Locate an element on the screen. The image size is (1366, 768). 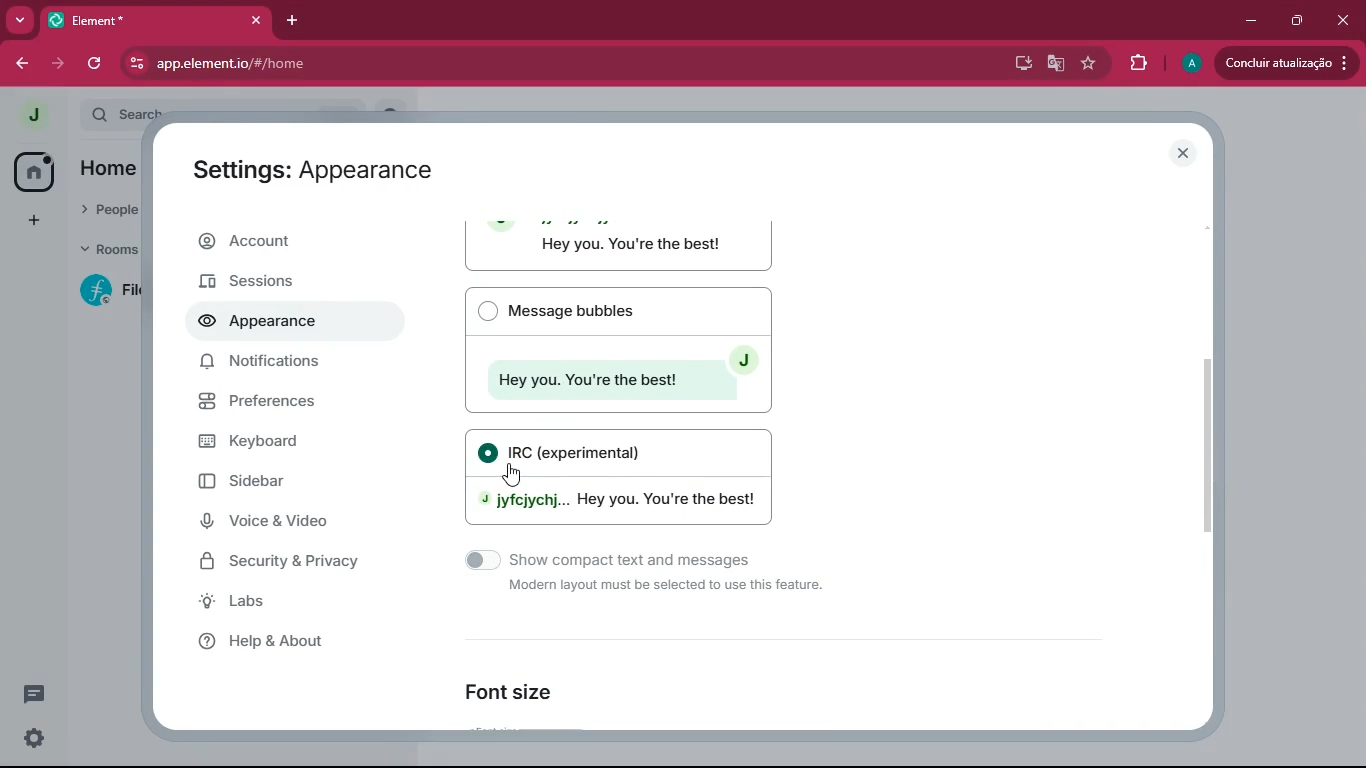
minimize is located at coordinates (1251, 21).